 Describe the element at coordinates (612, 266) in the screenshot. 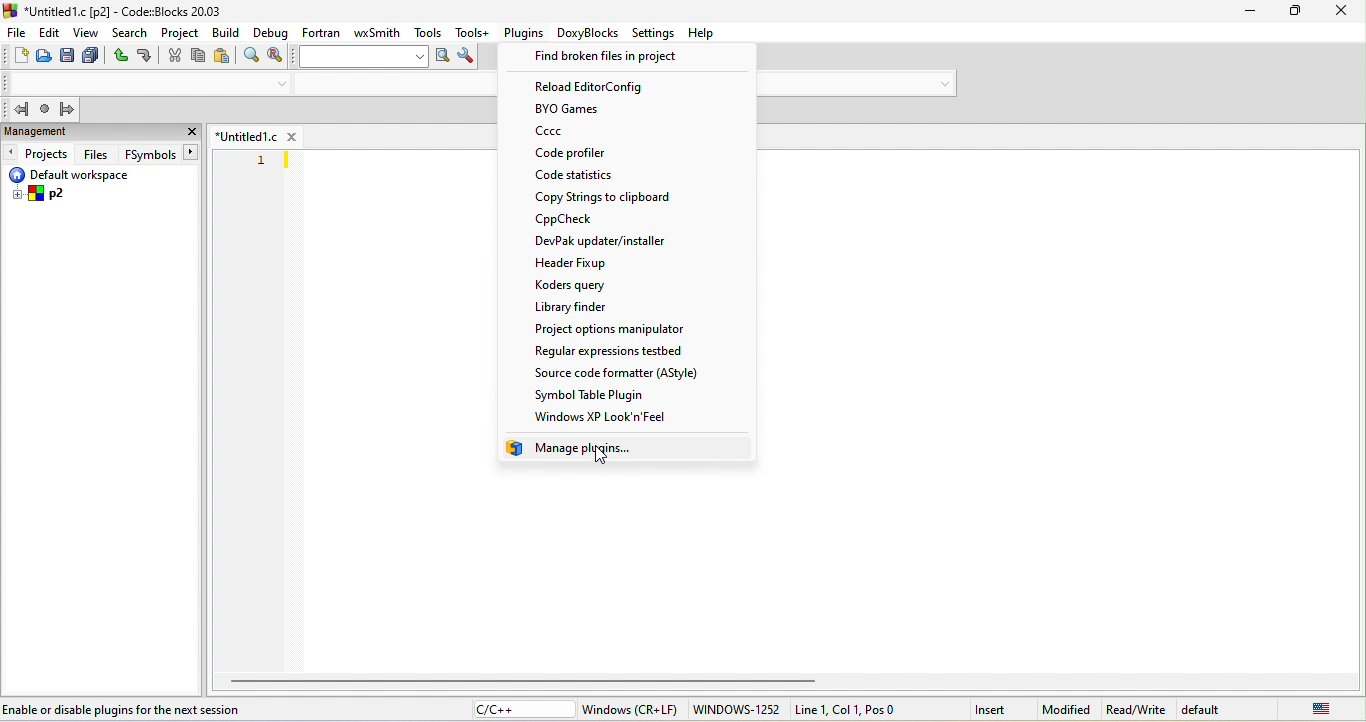

I see `header fixup` at that location.